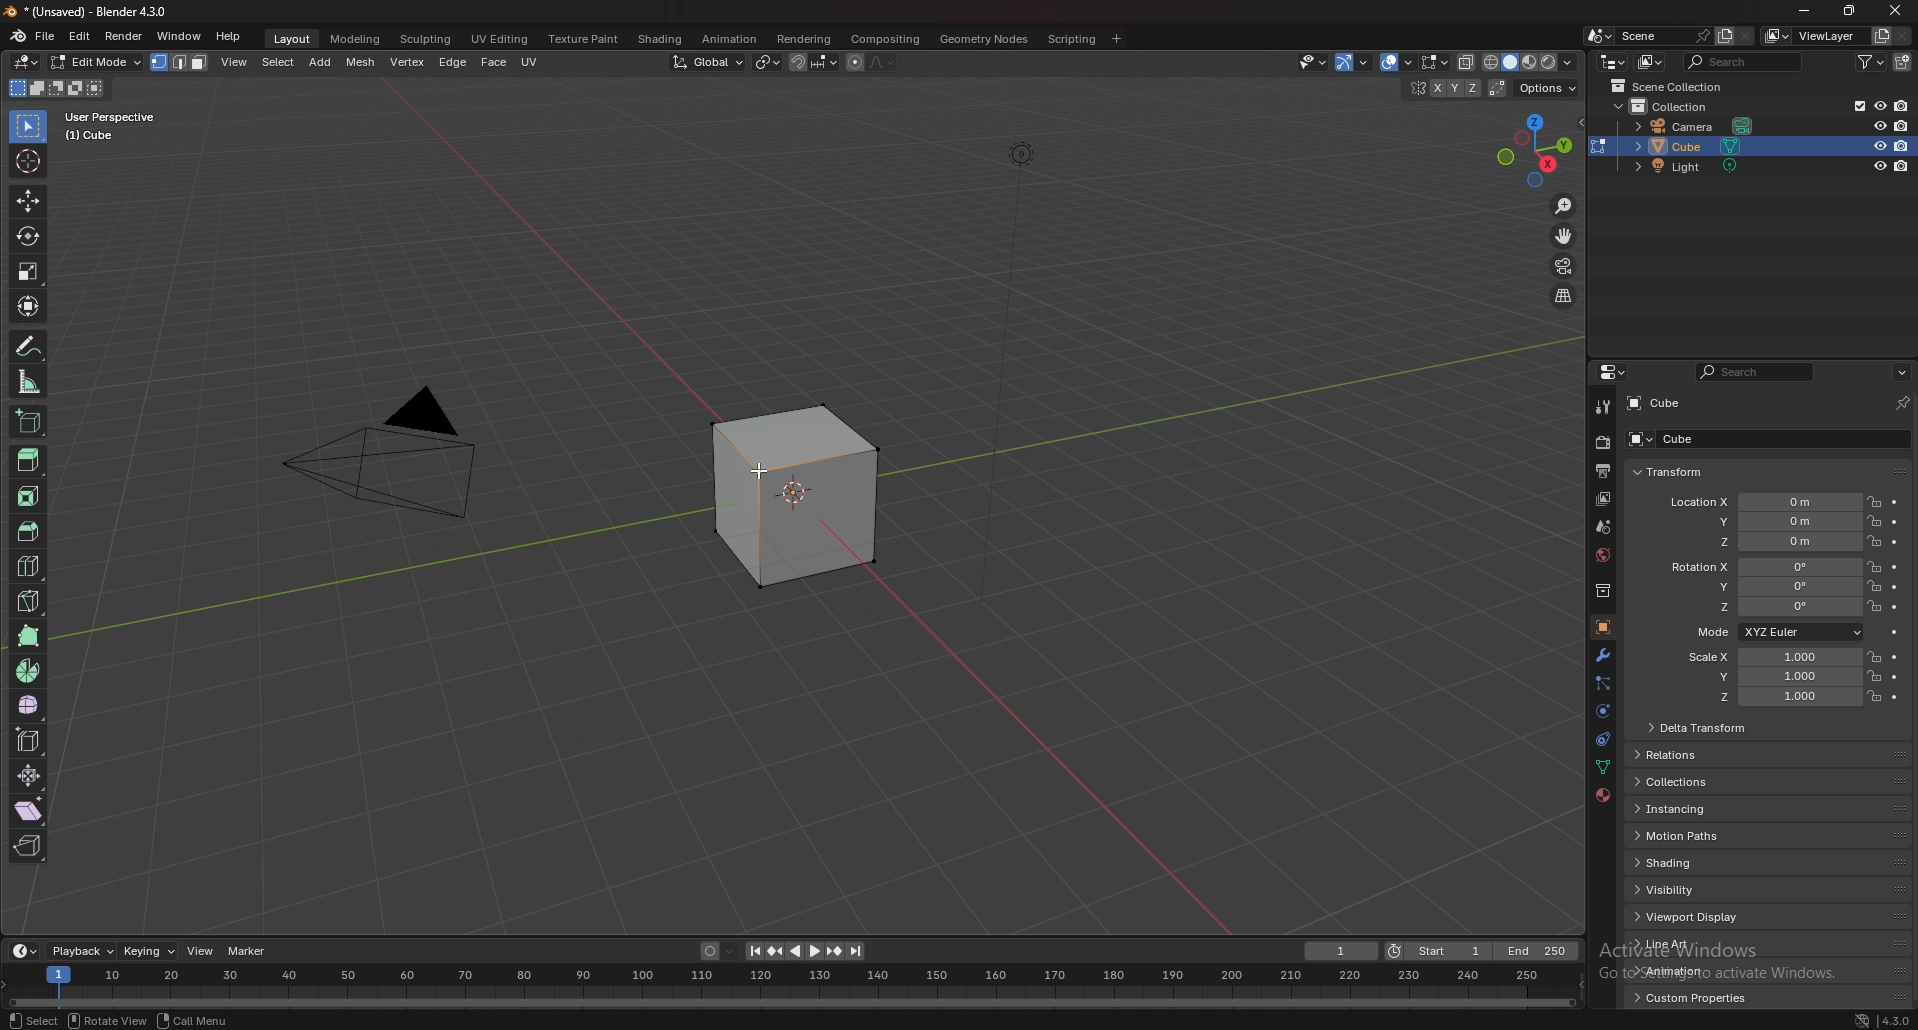 Image resolution: width=1918 pixels, height=1030 pixels. I want to click on scale y, so click(1774, 678).